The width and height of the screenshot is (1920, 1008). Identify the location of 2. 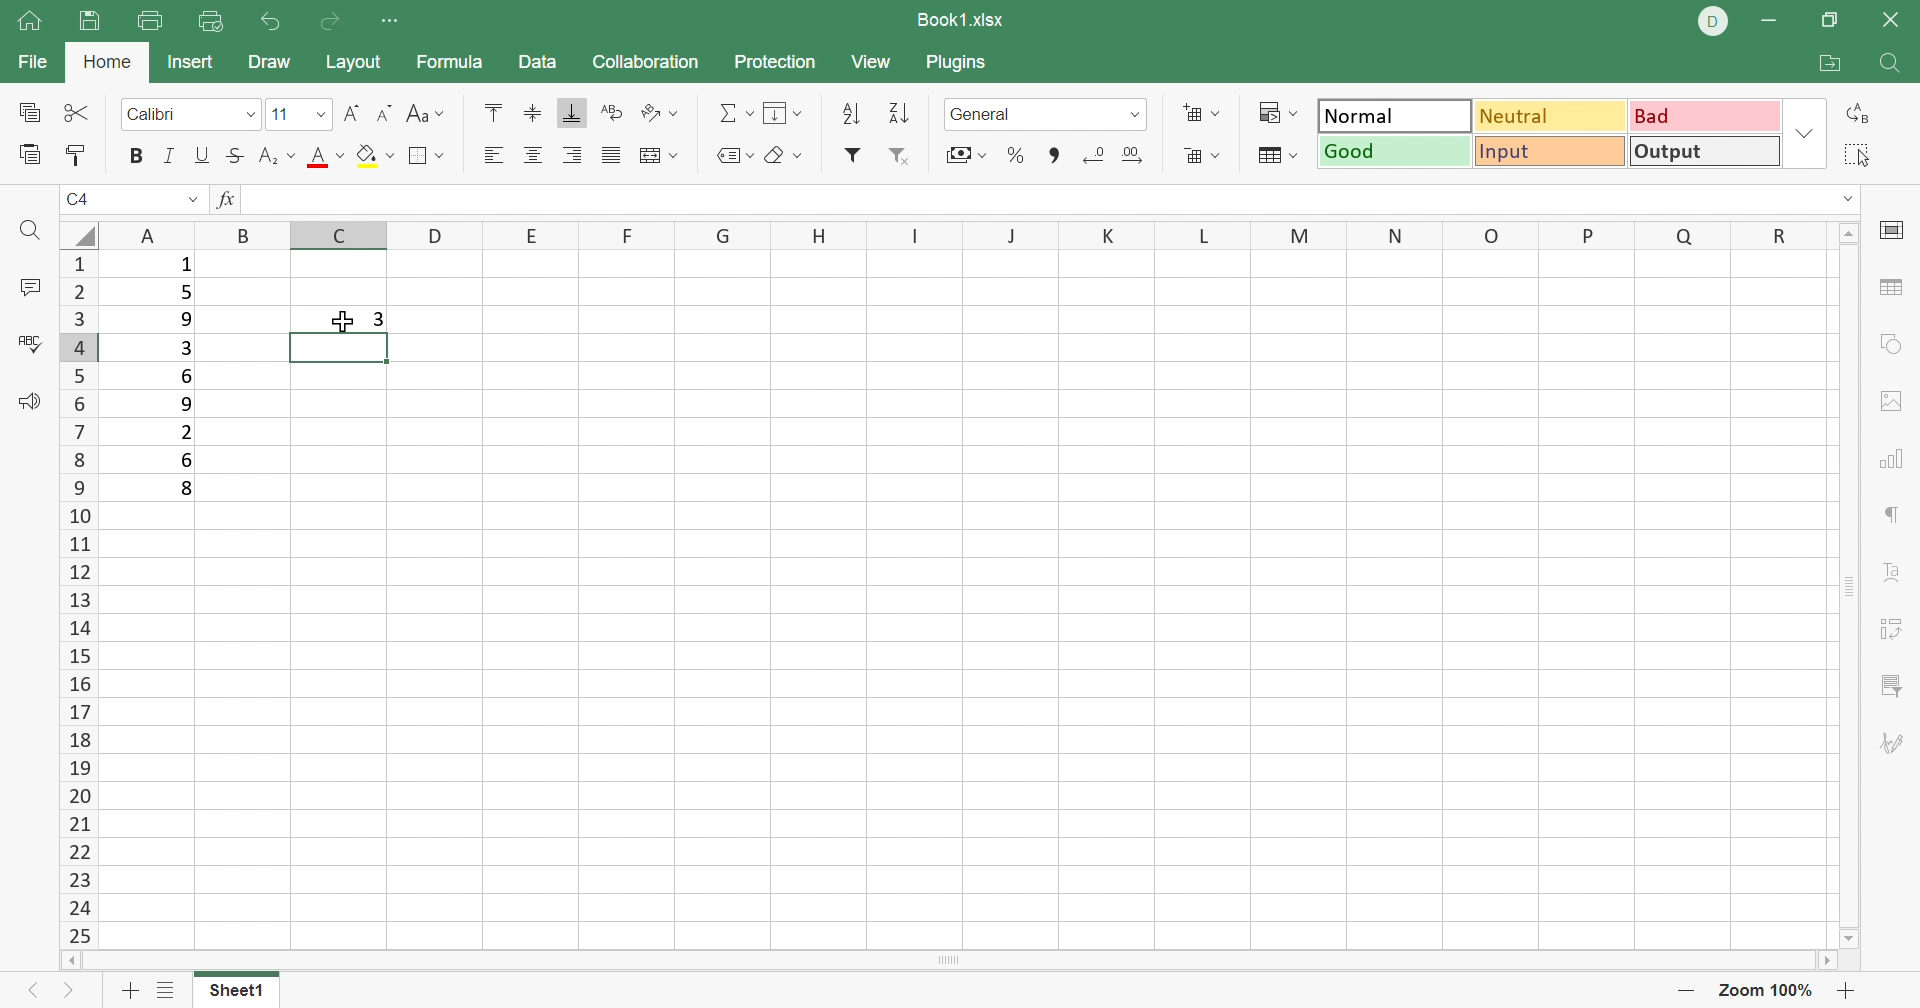
(186, 432).